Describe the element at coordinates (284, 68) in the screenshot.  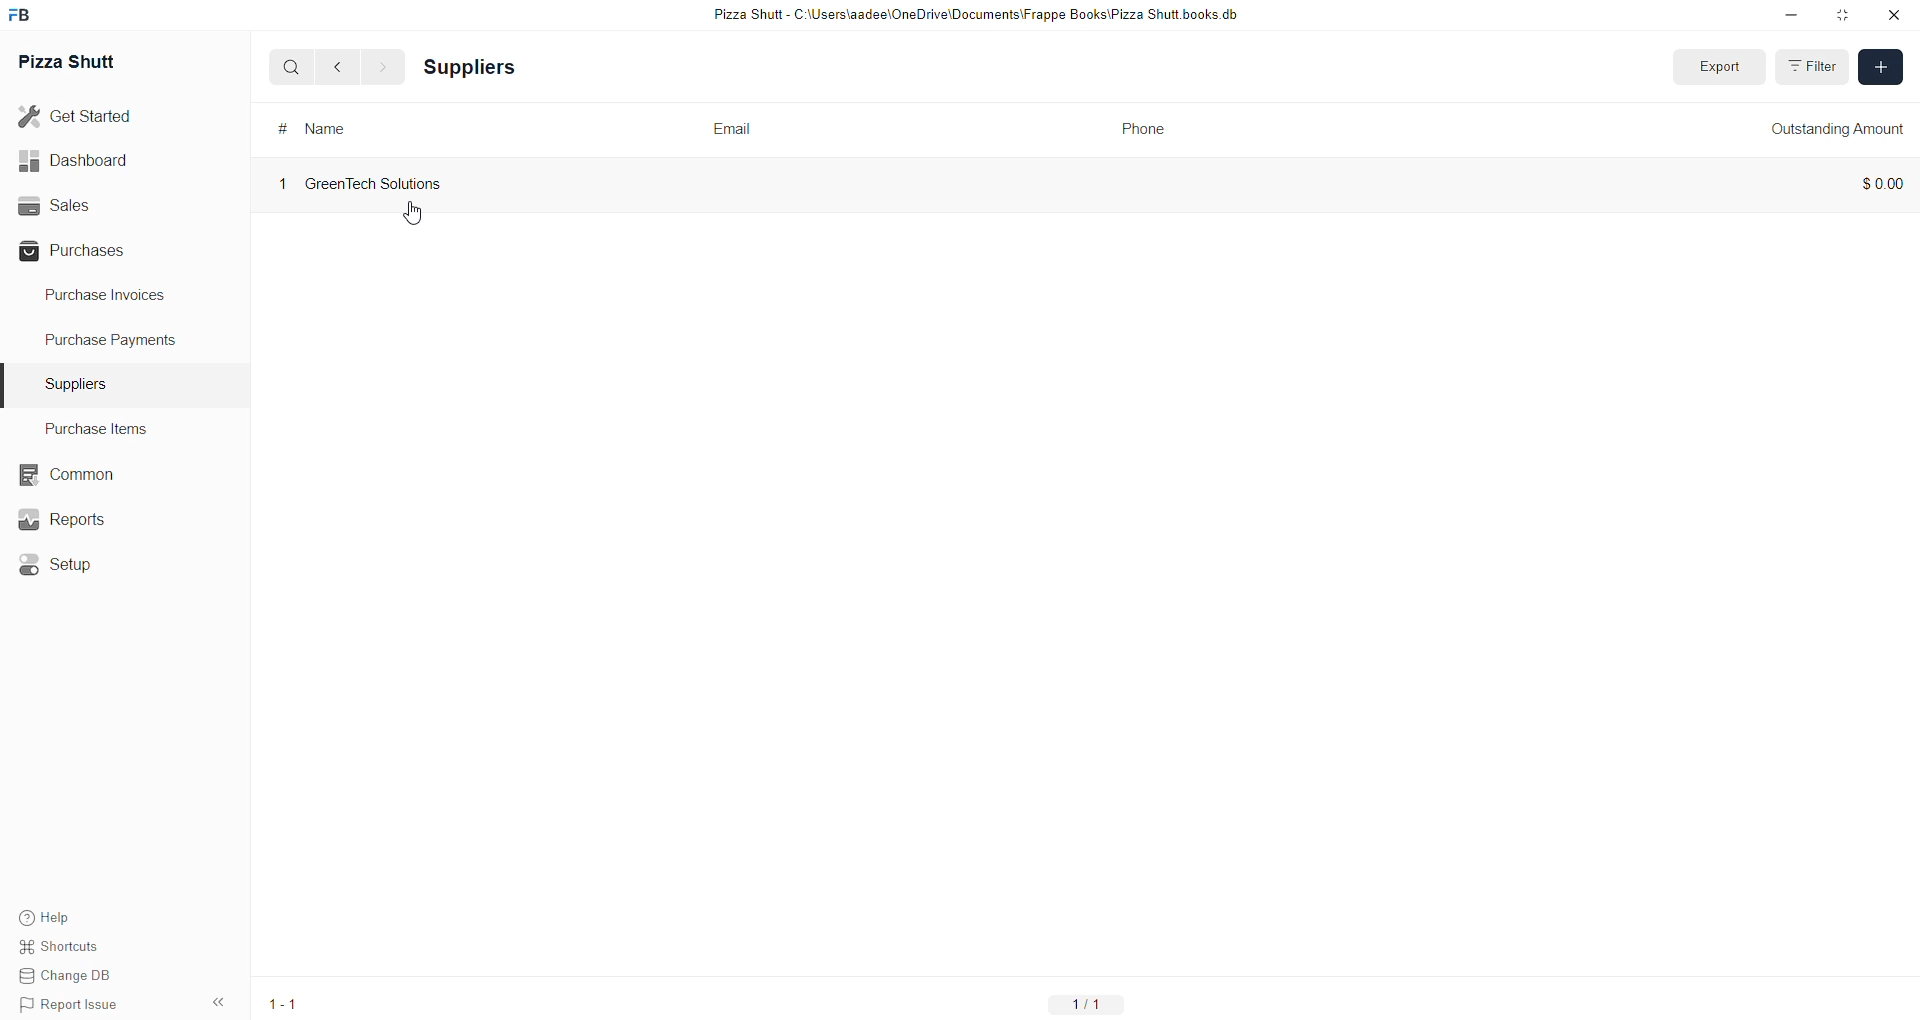
I see `search` at that location.